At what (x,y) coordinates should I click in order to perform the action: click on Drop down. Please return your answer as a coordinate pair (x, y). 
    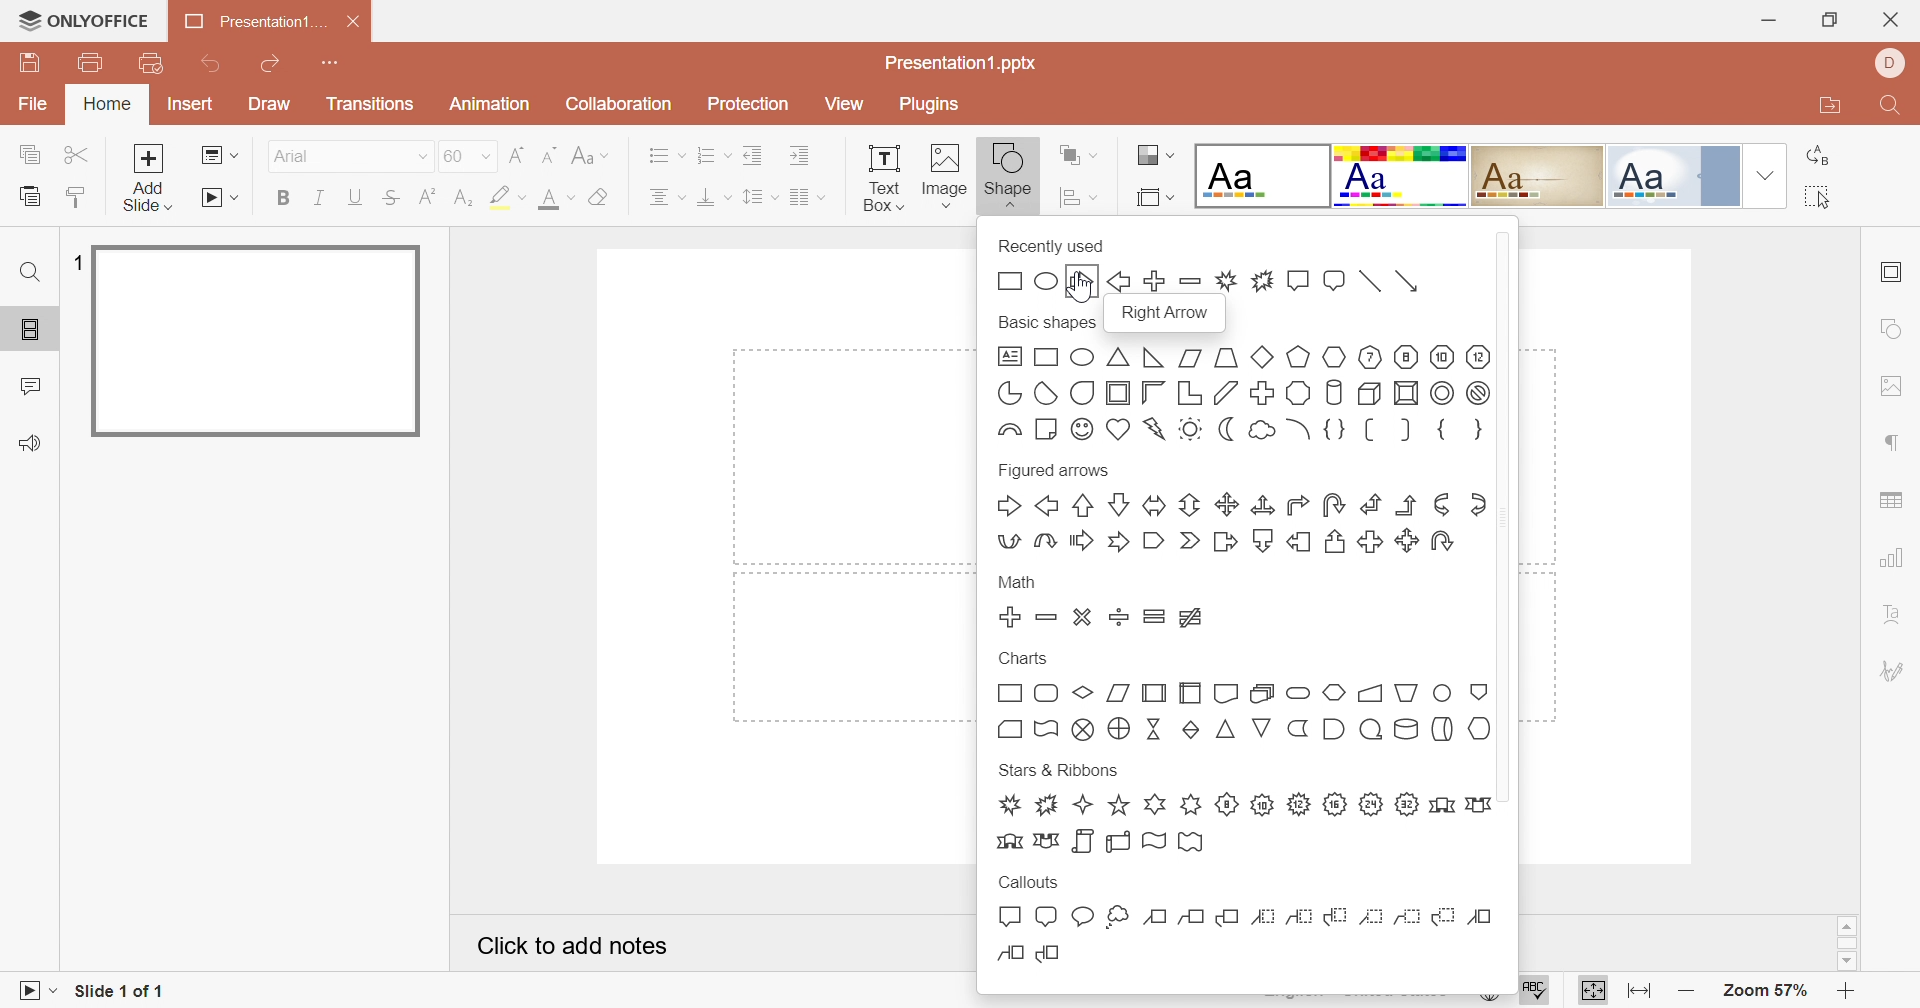
    Looking at the image, I should click on (1767, 175).